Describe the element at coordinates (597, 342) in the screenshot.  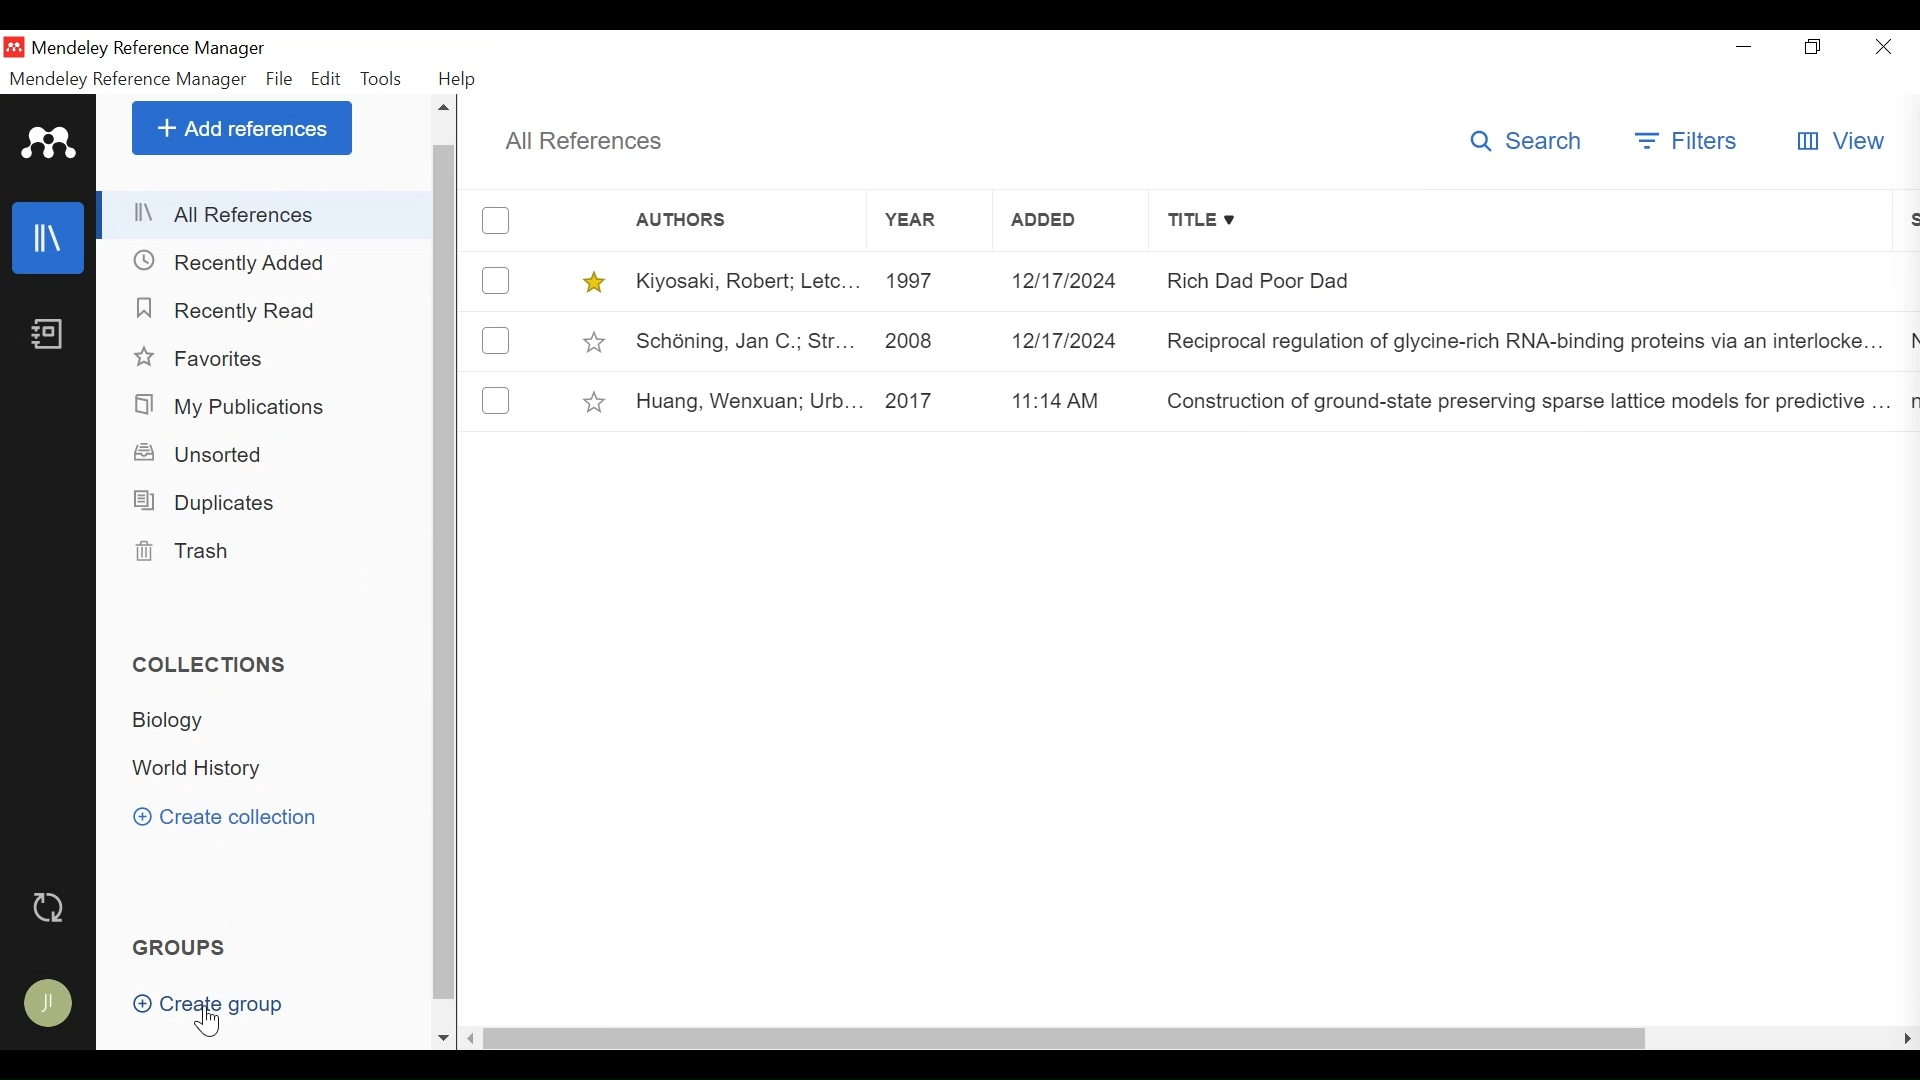
I see `toggle Favorites` at that location.